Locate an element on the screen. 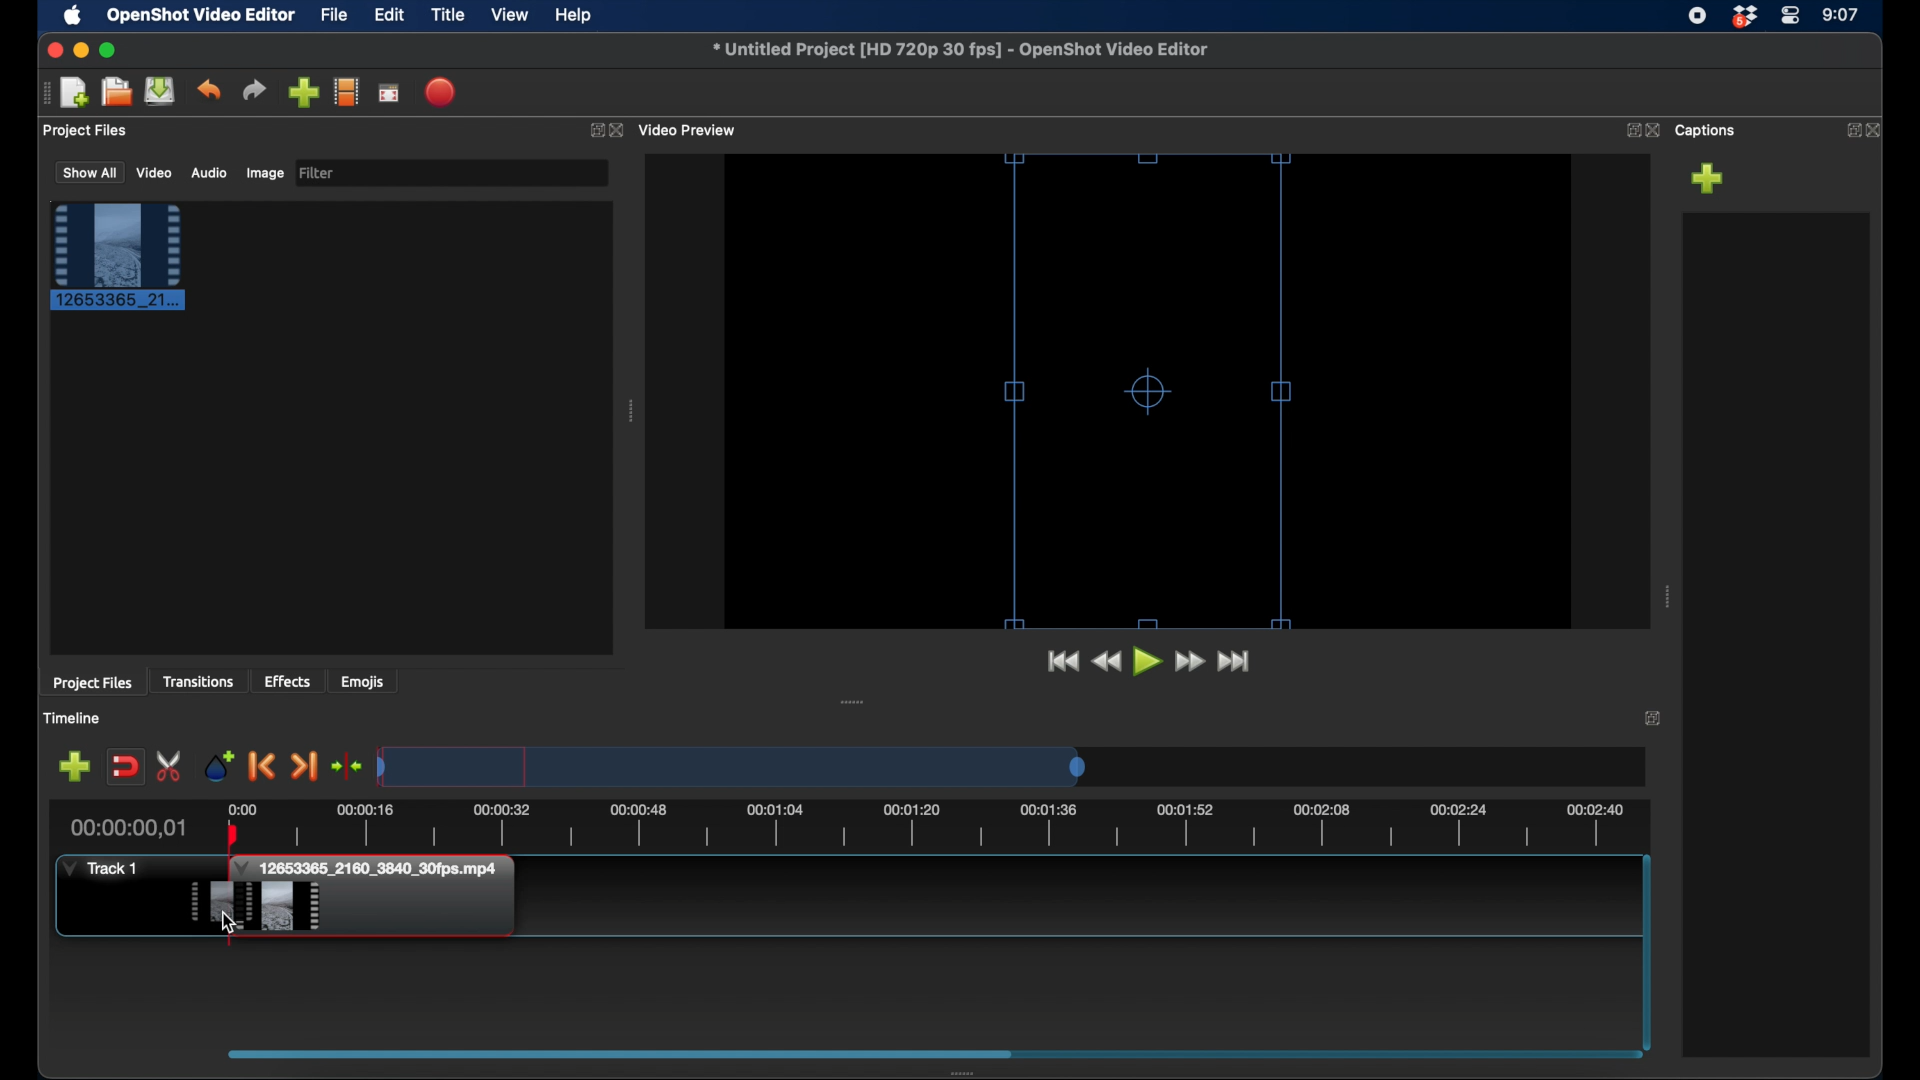 The height and width of the screenshot is (1080, 1920). expand is located at coordinates (1654, 720).